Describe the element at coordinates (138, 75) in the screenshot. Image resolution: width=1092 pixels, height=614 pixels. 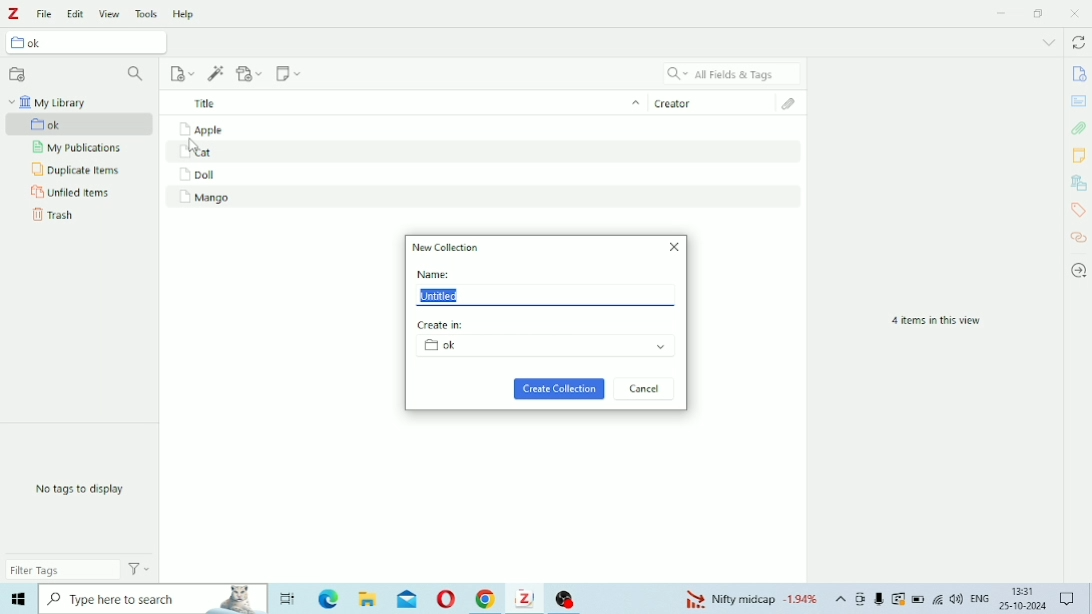
I see `Filter Collections` at that location.